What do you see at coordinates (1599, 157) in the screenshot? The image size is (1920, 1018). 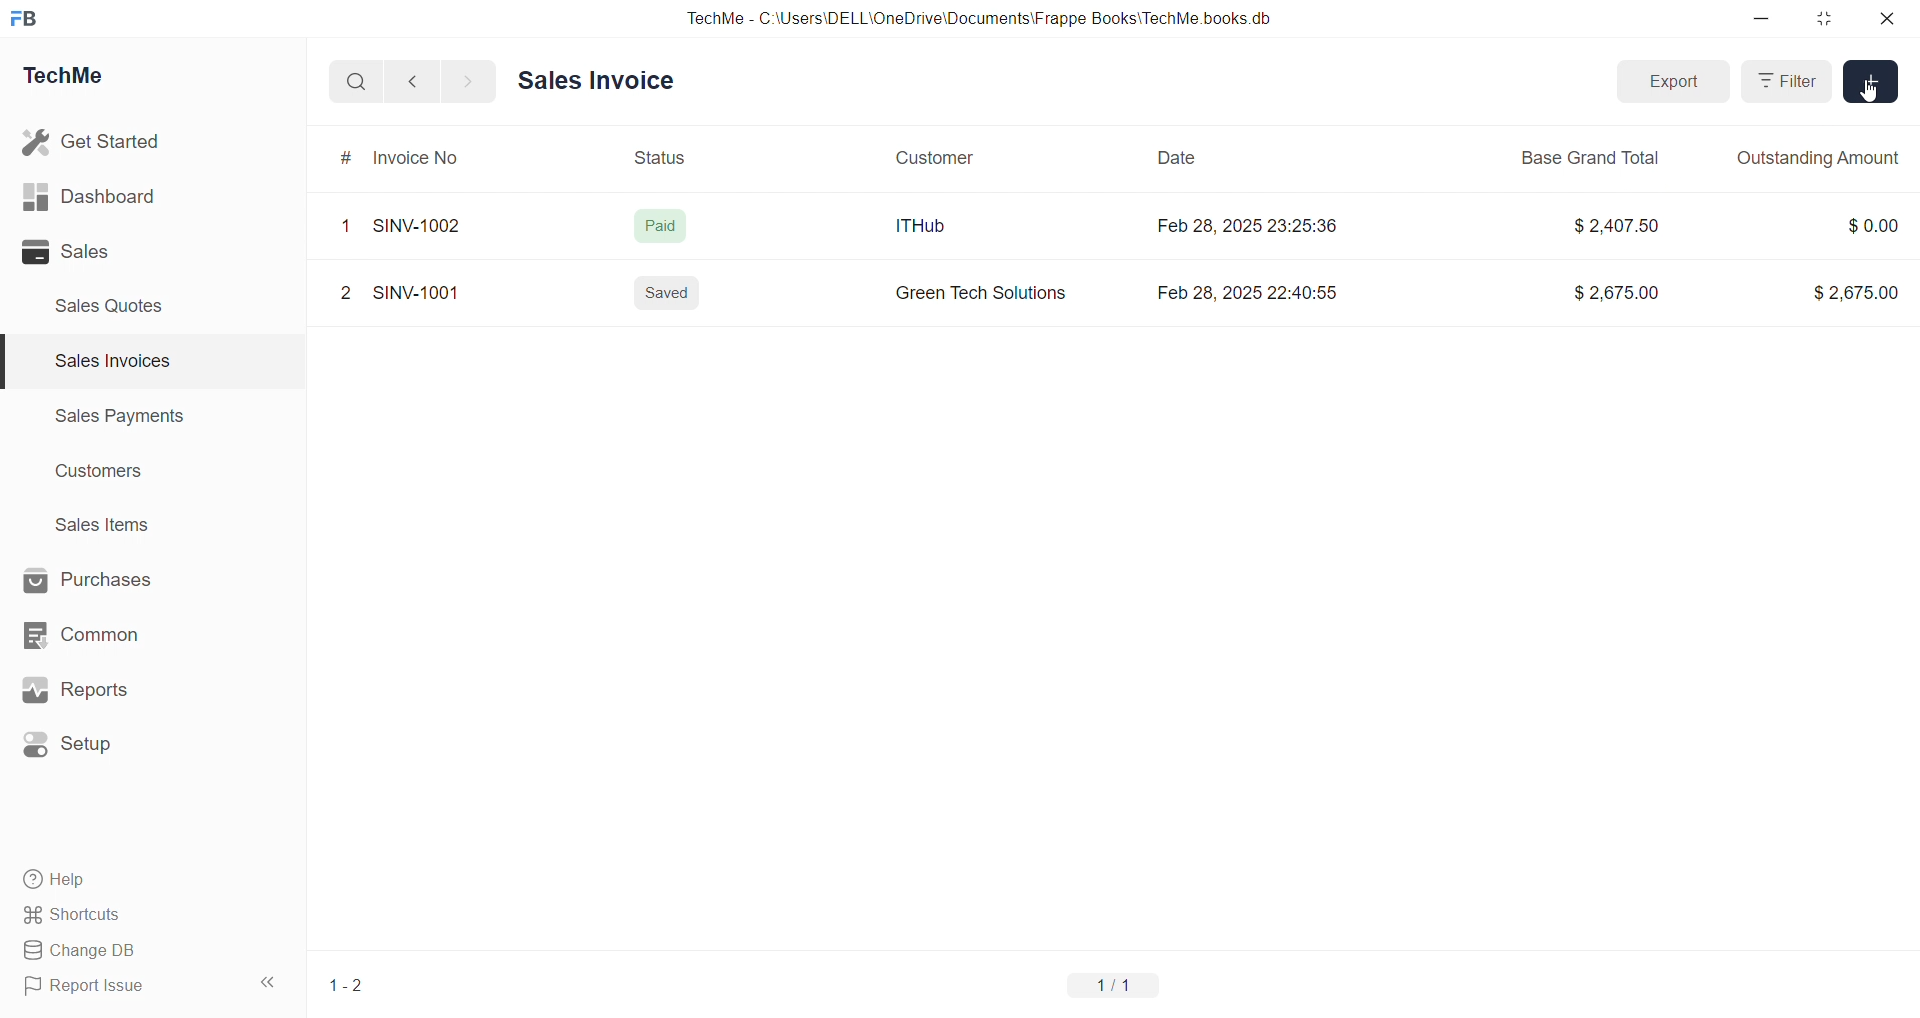 I see `Base Grand Total` at bounding box center [1599, 157].